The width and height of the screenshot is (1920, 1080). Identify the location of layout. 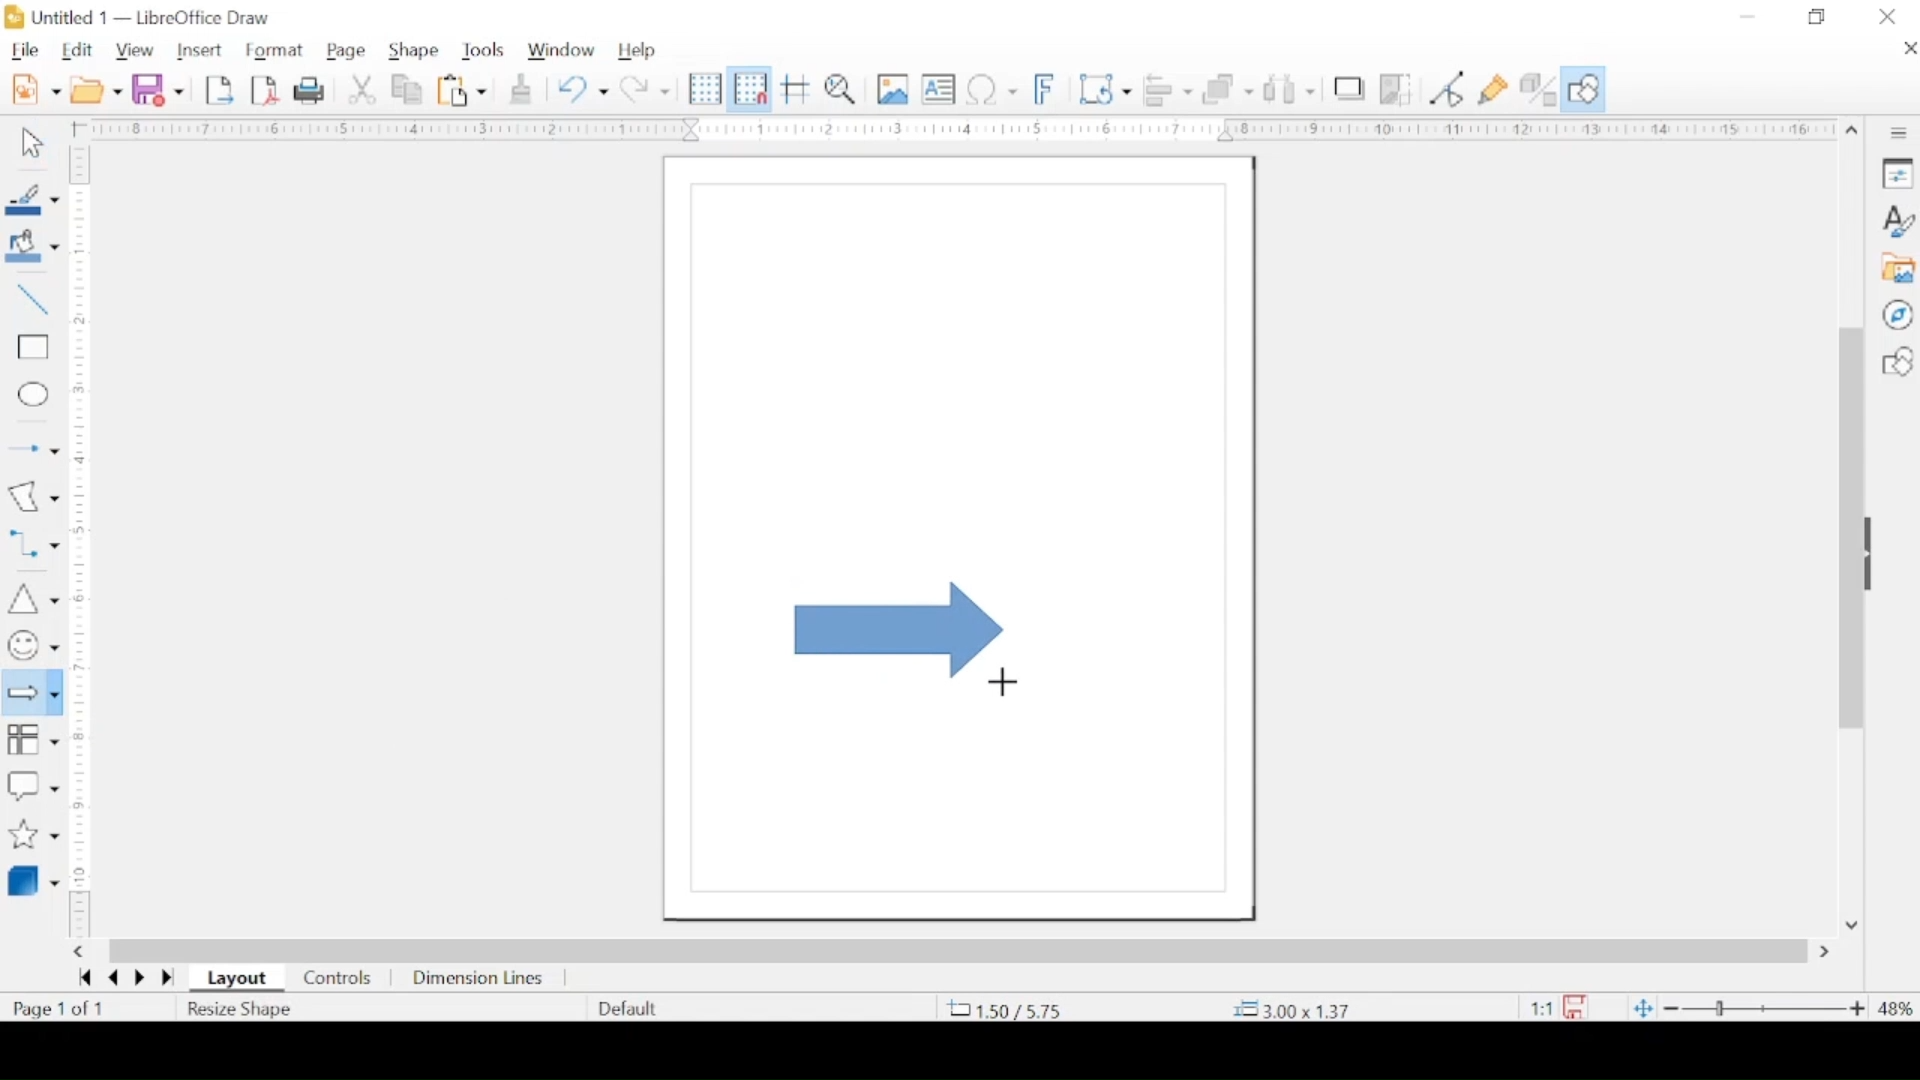
(237, 979).